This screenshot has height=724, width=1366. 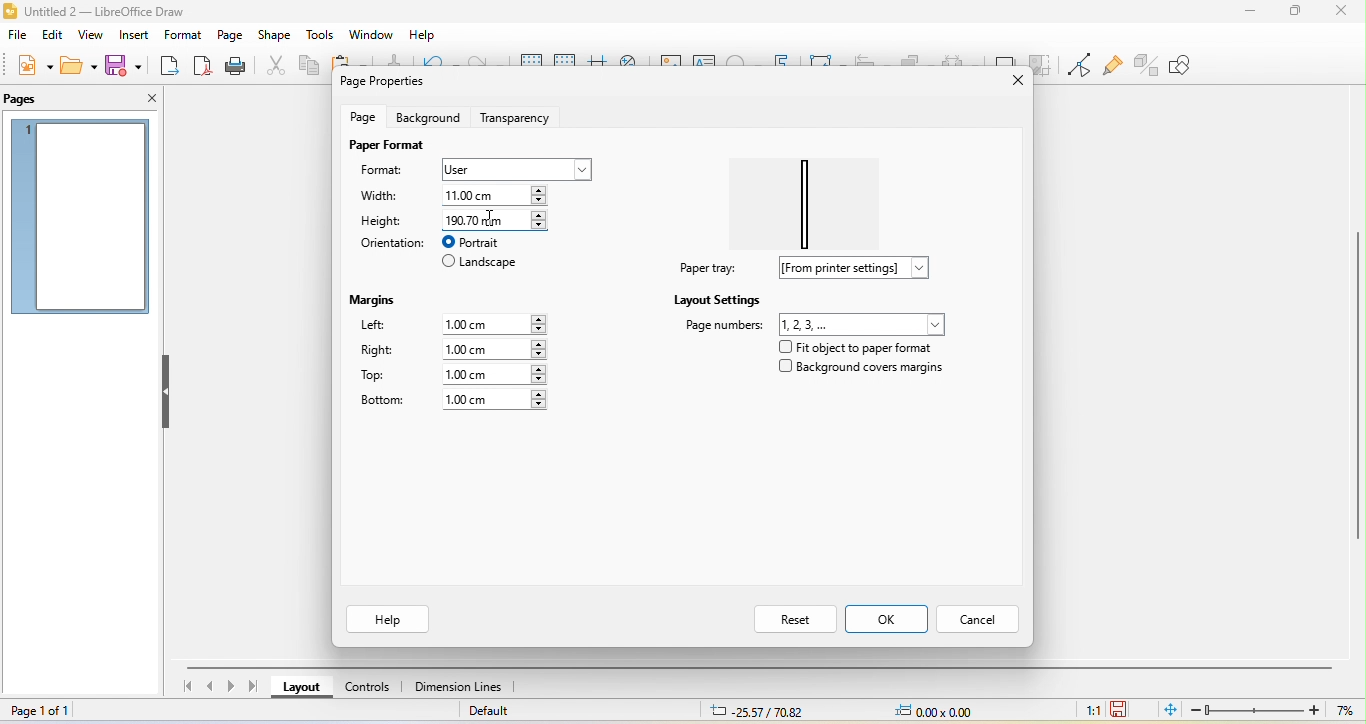 I want to click on margins, so click(x=377, y=297).